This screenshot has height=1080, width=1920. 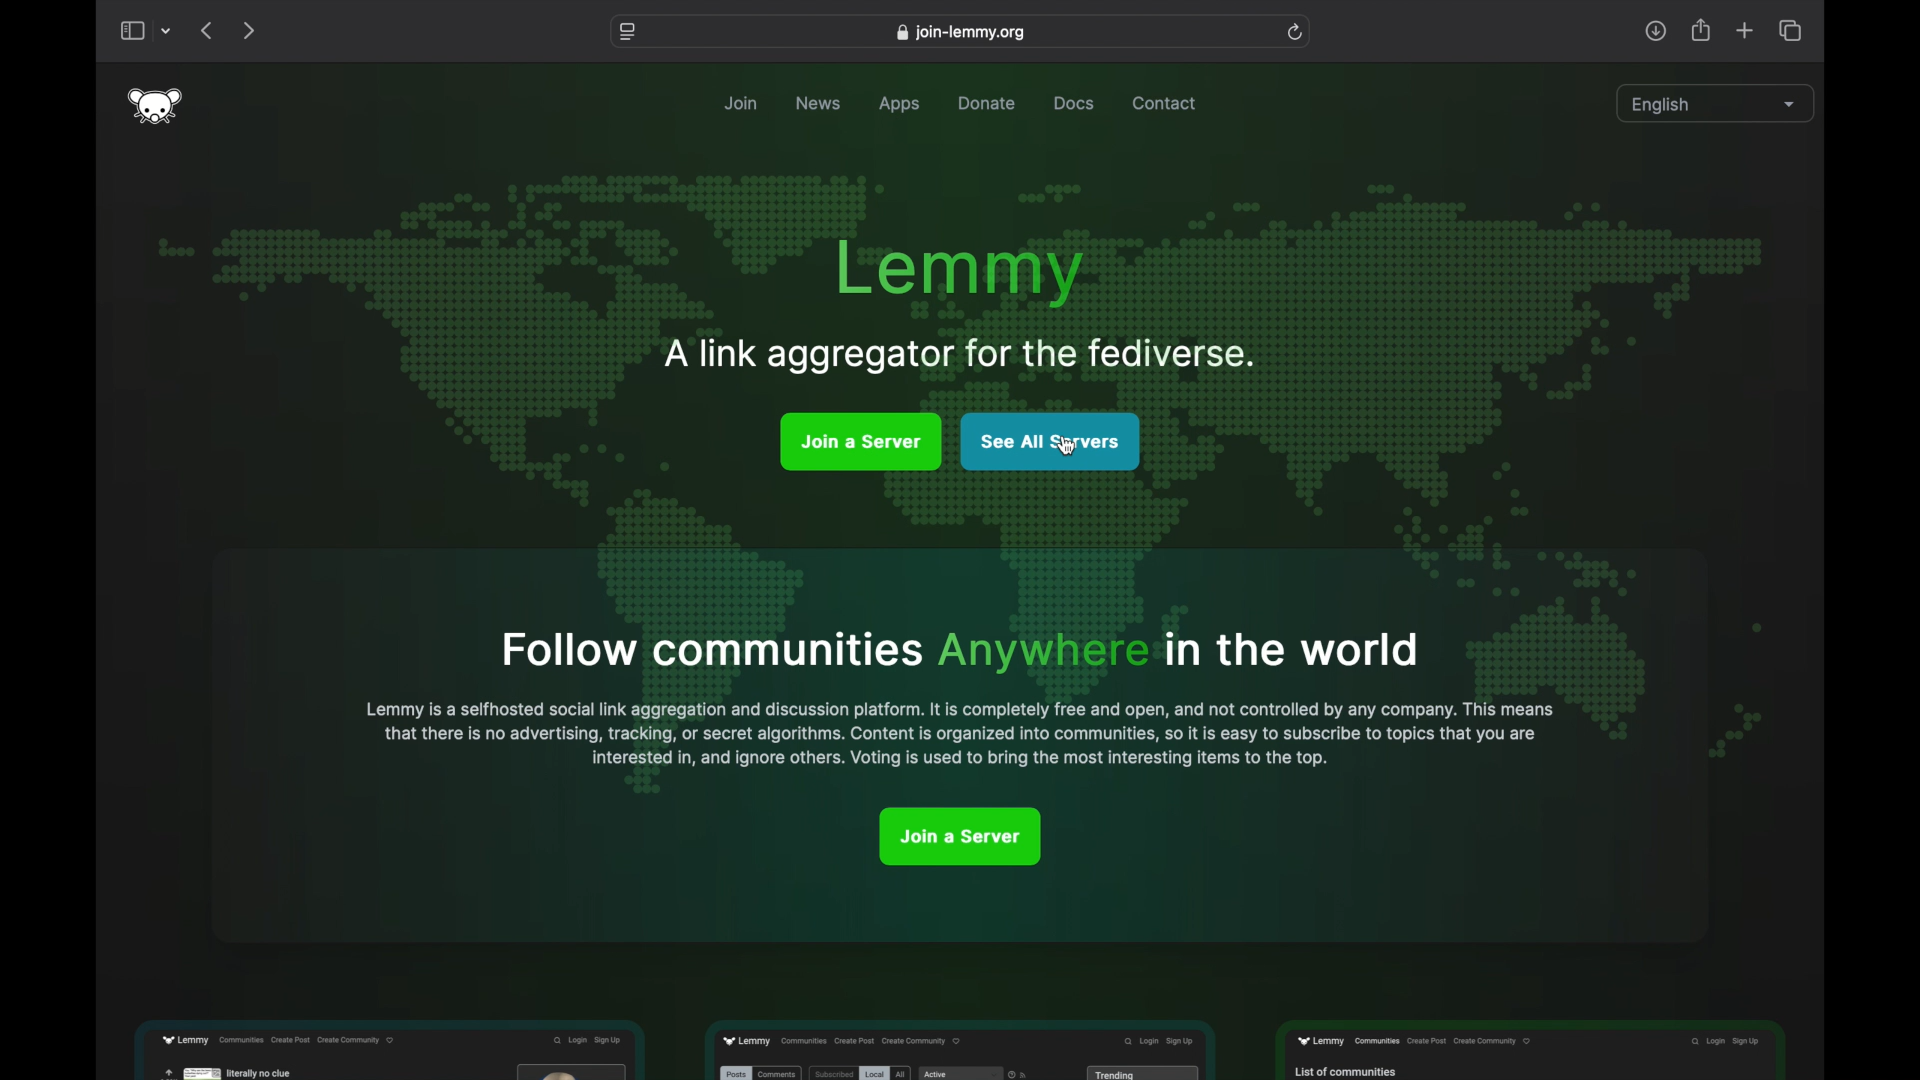 What do you see at coordinates (157, 105) in the screenshot?
I see `lemmy ` at bounding box center [157, 105].